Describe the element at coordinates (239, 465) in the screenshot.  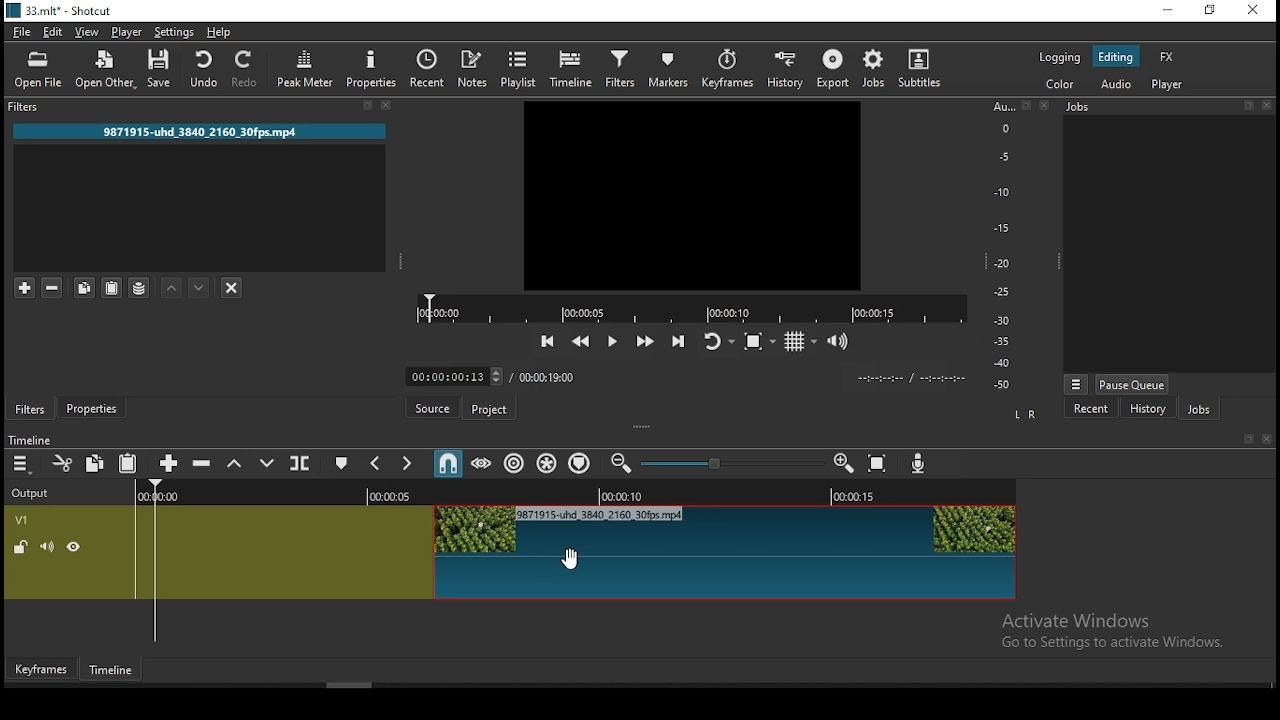
I see `lift` at that location.